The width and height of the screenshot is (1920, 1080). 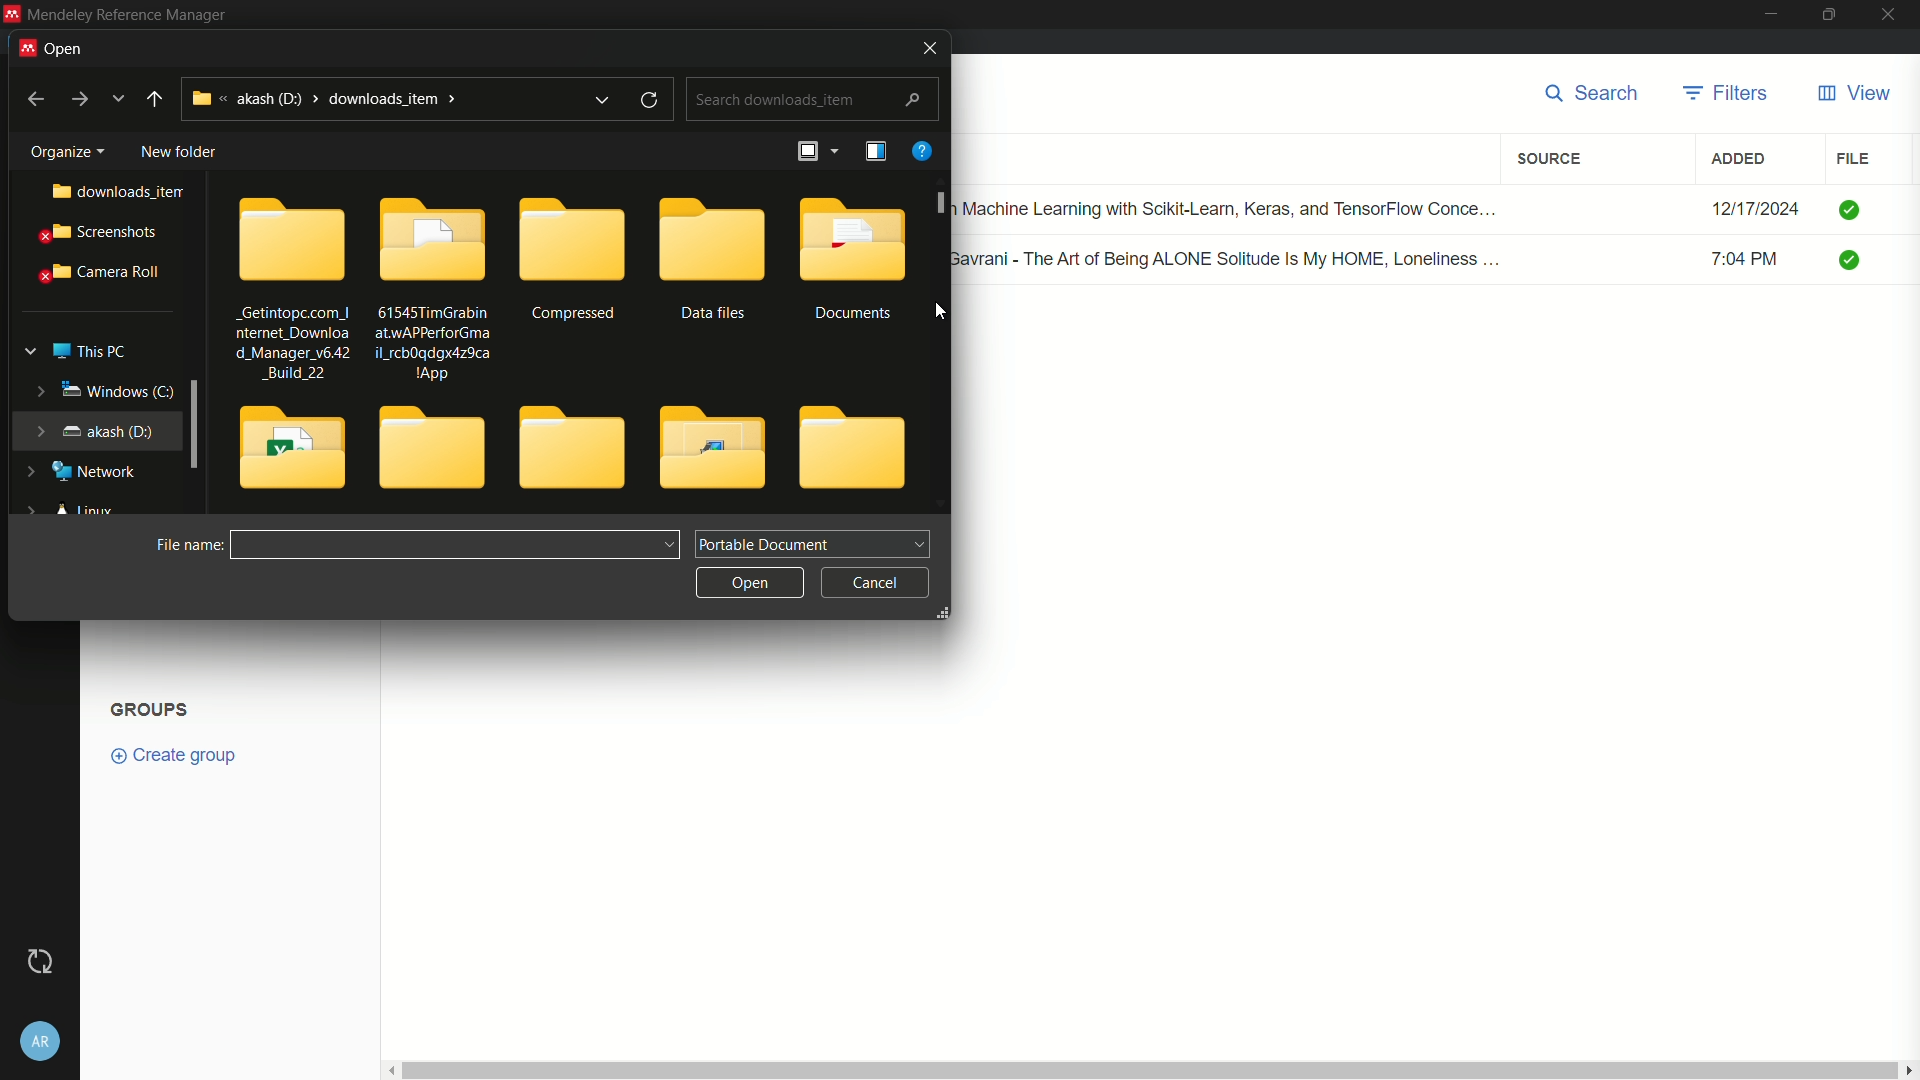 I want to click on Hands-on Machine Learning with Scikit-Learn, Keras, and TensorFlow Conce..., so click(x=1236, y=204).